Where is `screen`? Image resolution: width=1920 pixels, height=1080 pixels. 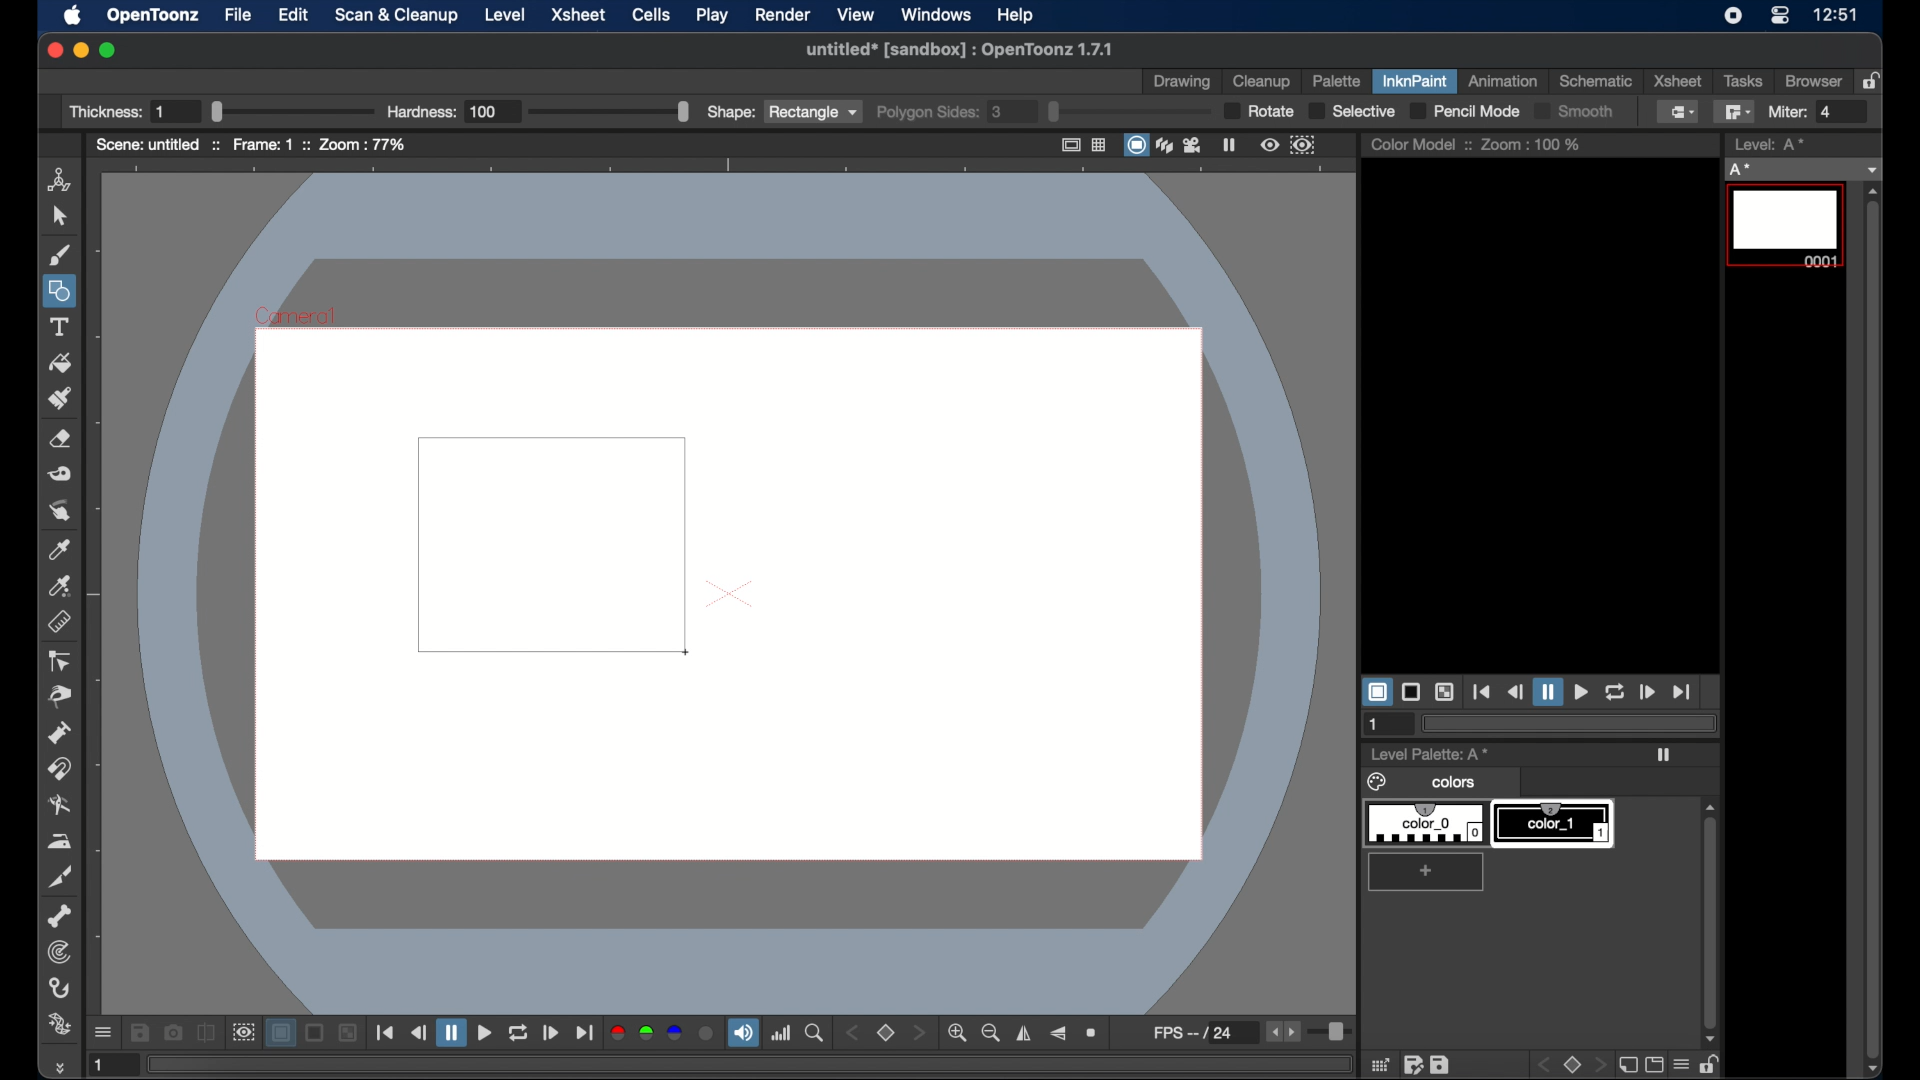 screen is located at coordinates (1654, 1064).